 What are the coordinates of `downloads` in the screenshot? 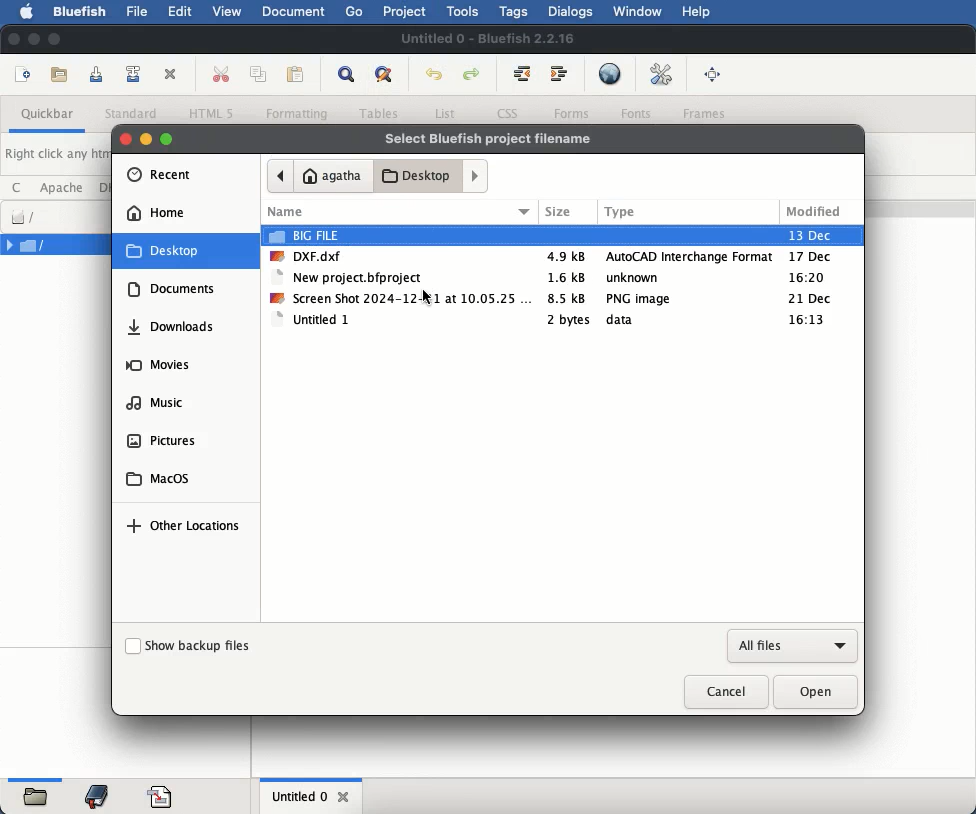 It's located at (175, 326).